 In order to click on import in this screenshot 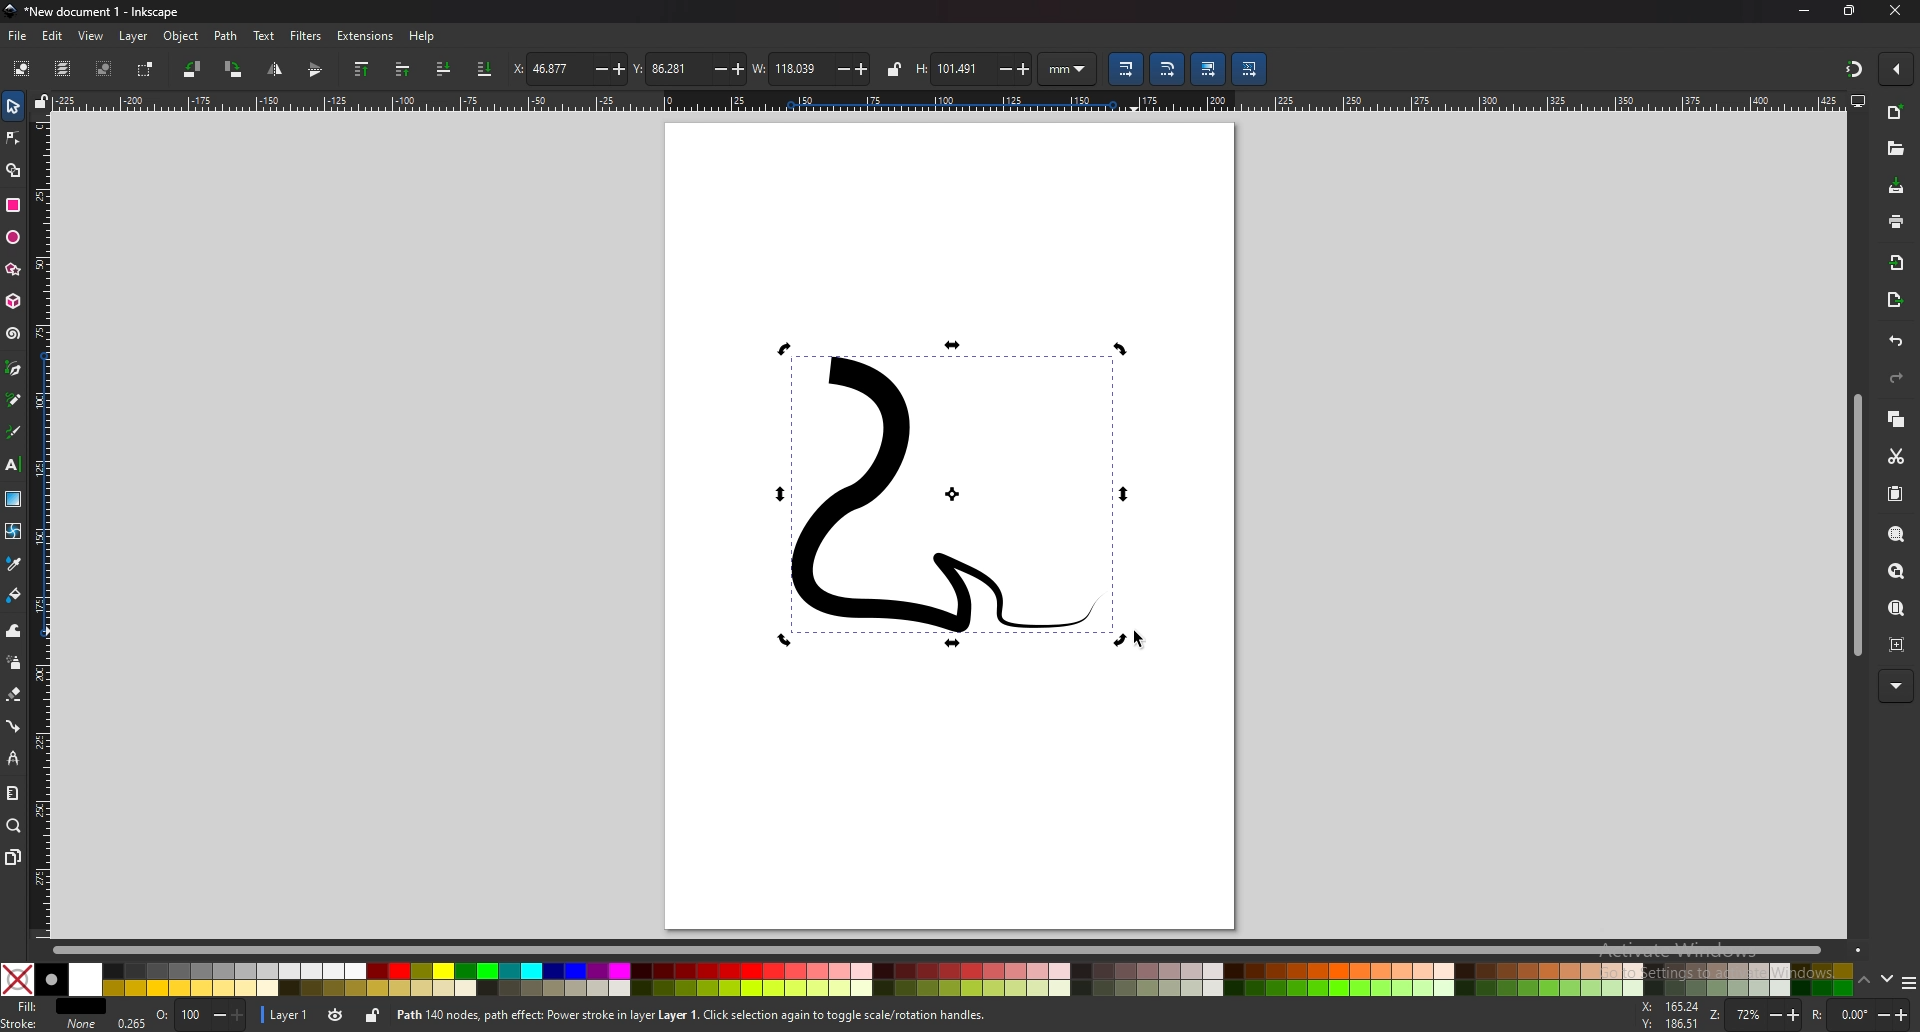, I will do `click(1896, 264)`.